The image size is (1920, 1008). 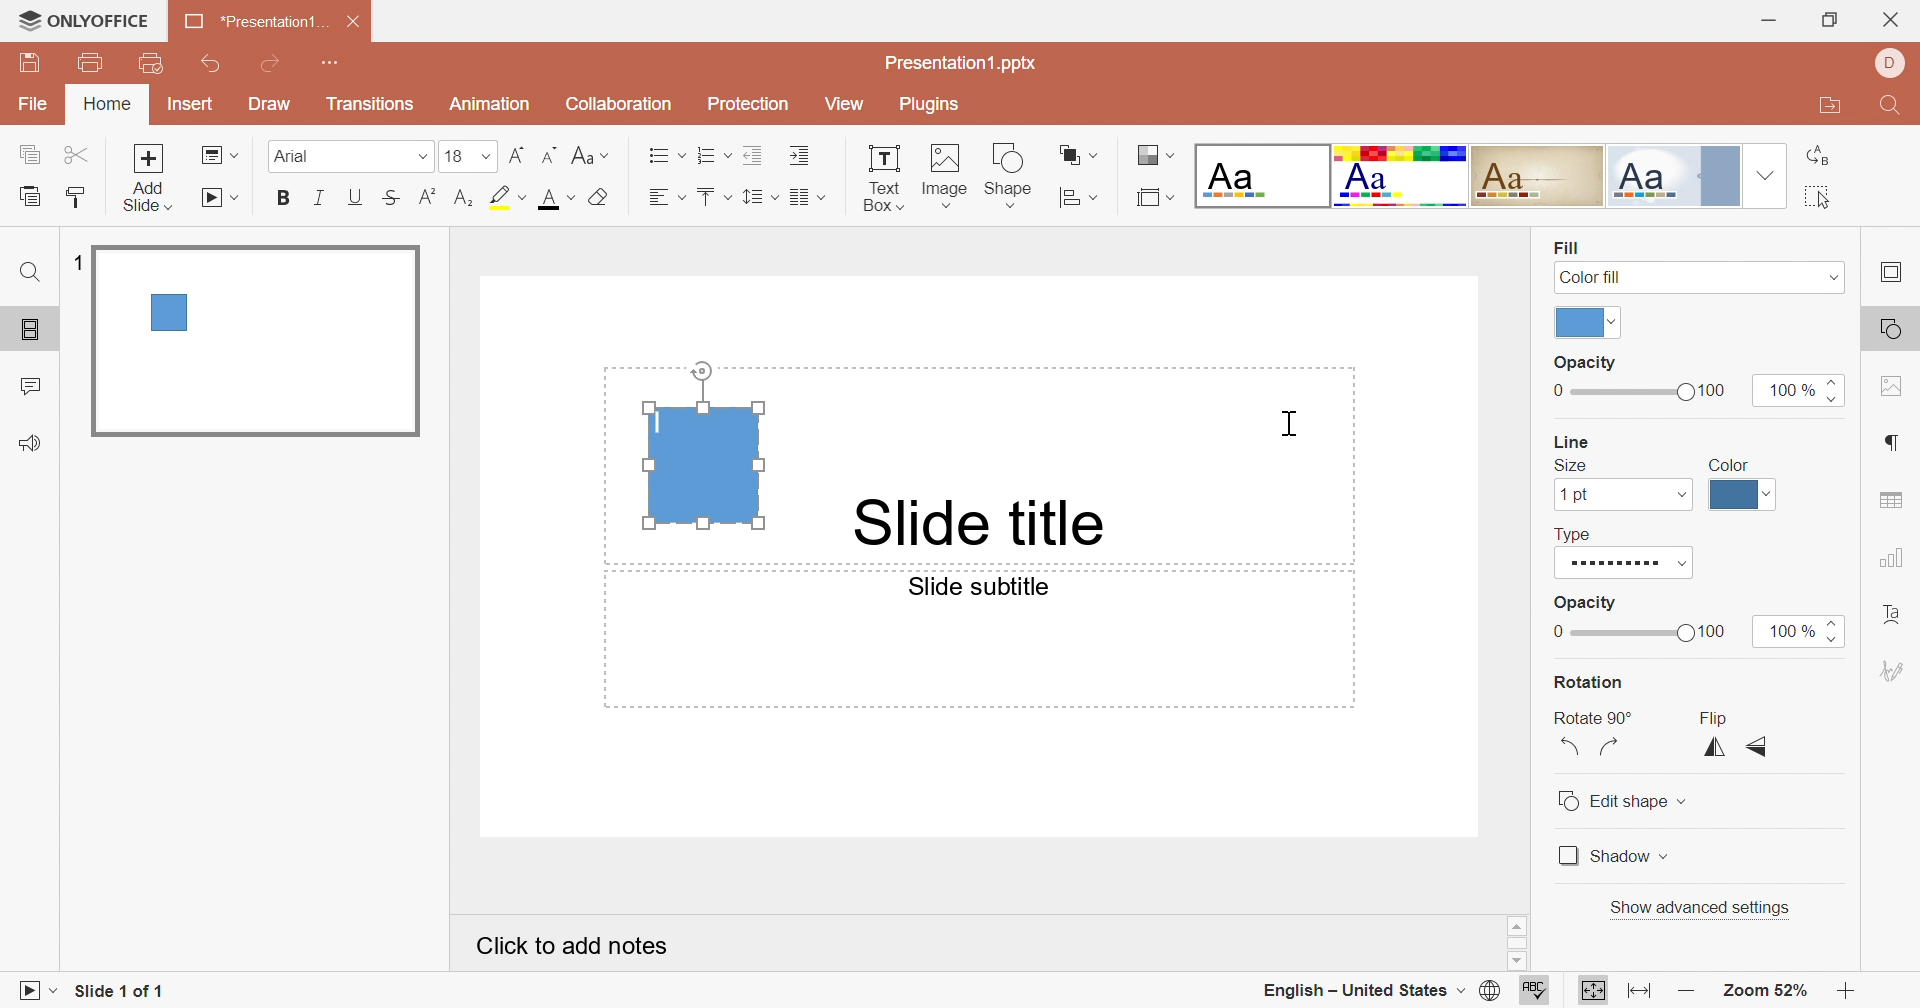 What do you see at coordinates (1603, 859) in the screenshot?
I see `Shadow` at bounding box center [1603, 859].